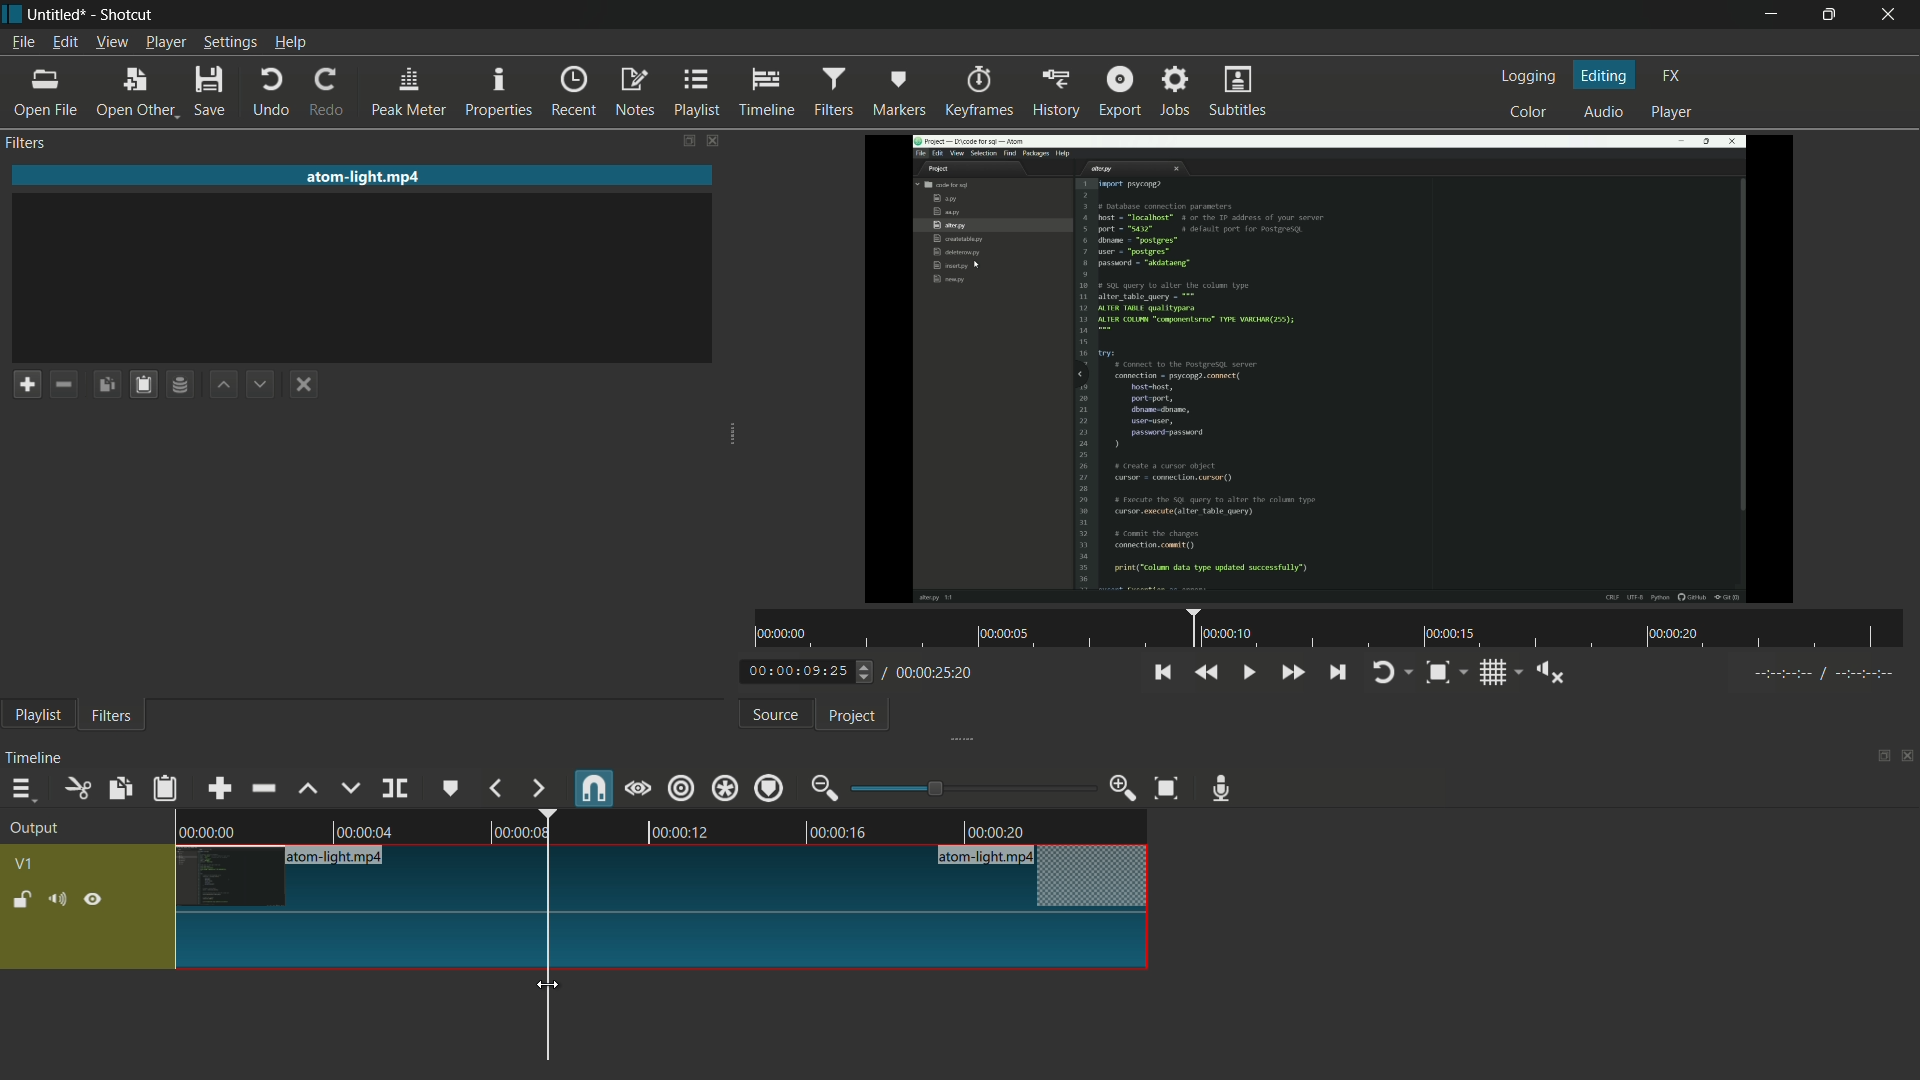 This screenshot has height=1080, width=1920. I want to click on zoom timeline to fit, so click(1167, 790).